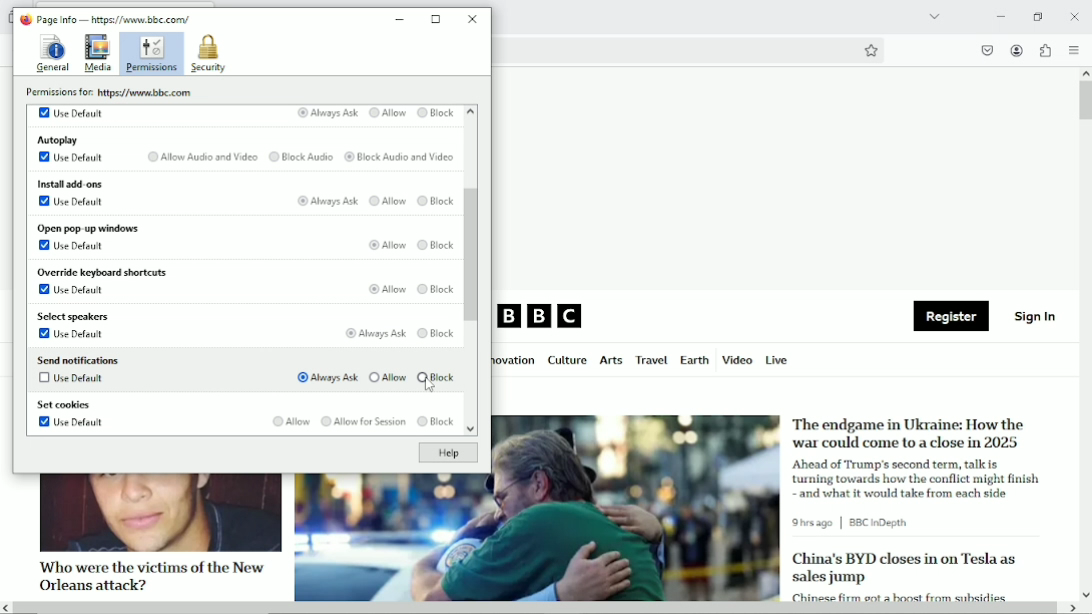 Image resolution: width=1092 pixels, height=614 pixels. Describe the element at coordinates (470, 112) in the screenshot. I see `scroll up` at that location.